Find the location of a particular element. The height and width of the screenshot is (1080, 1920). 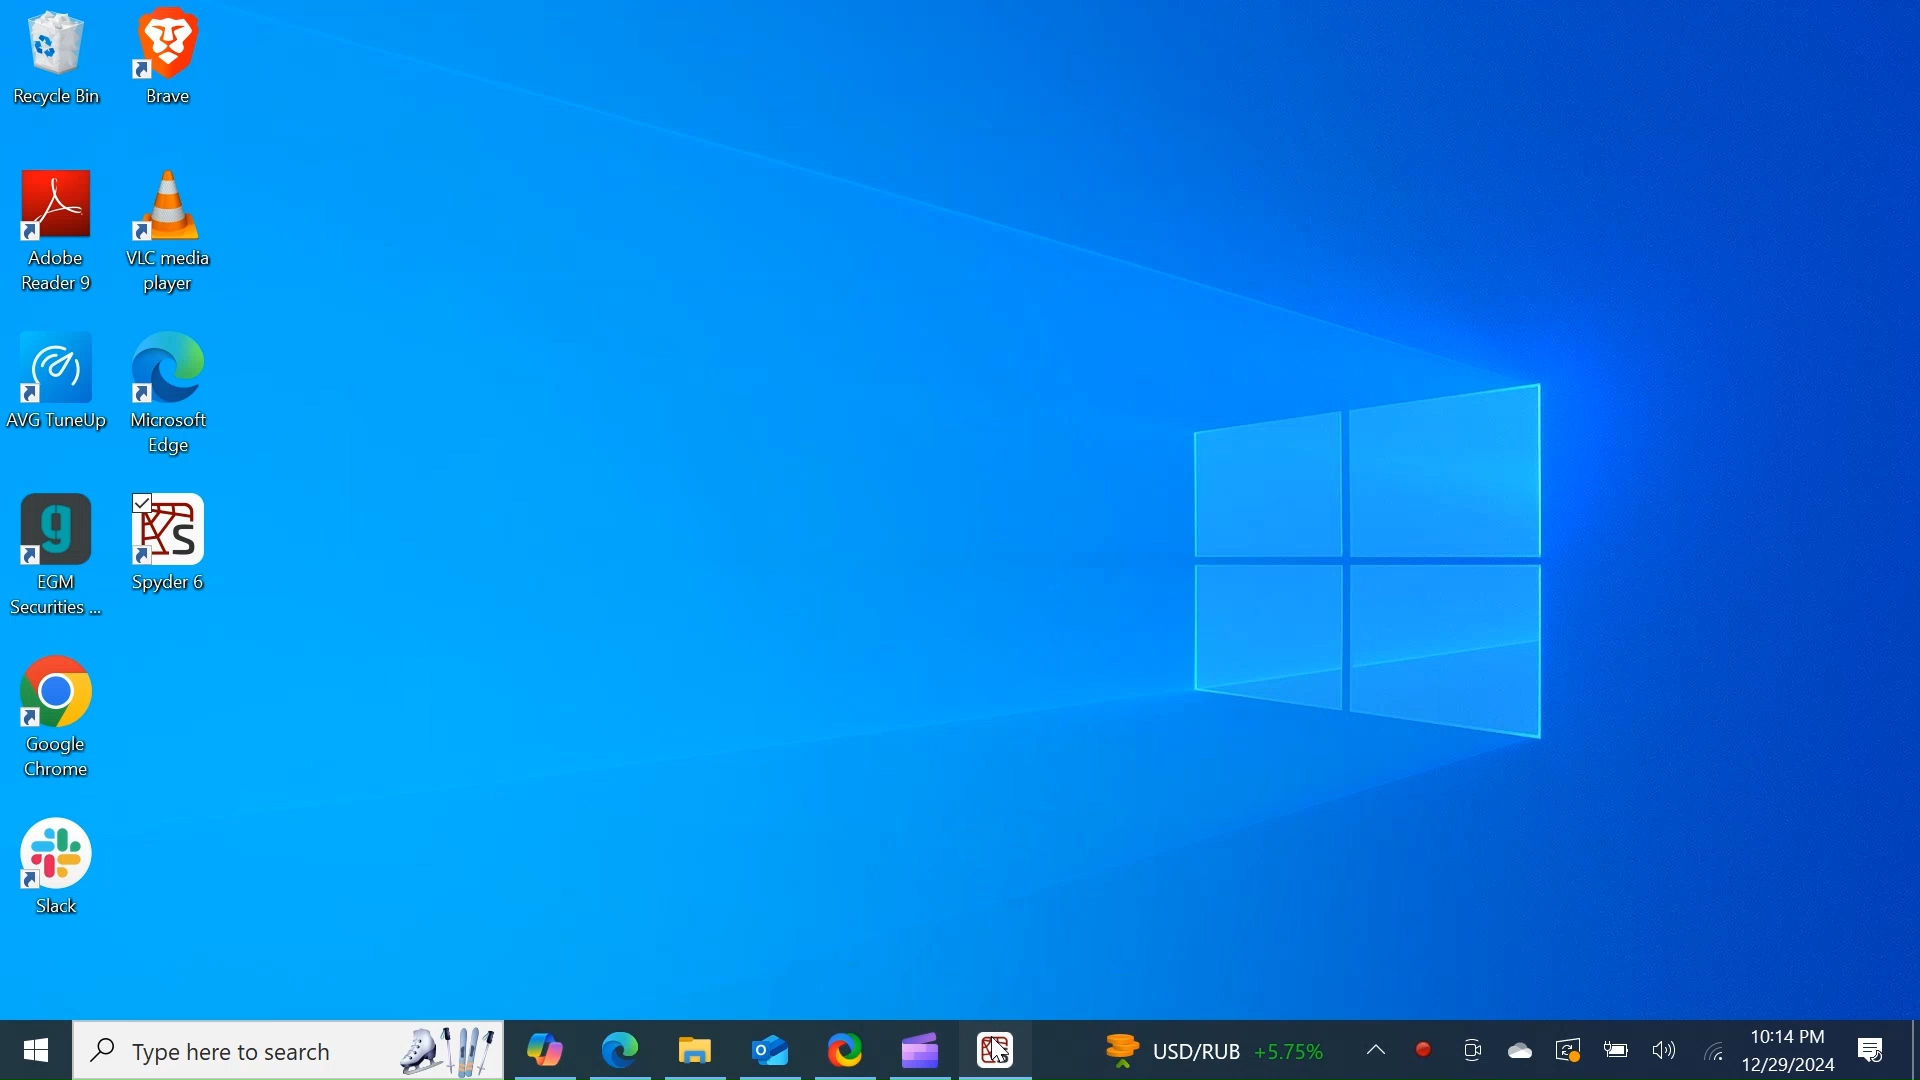

Adobe Reader Desktop Icon is located at coordinates (57, 231).